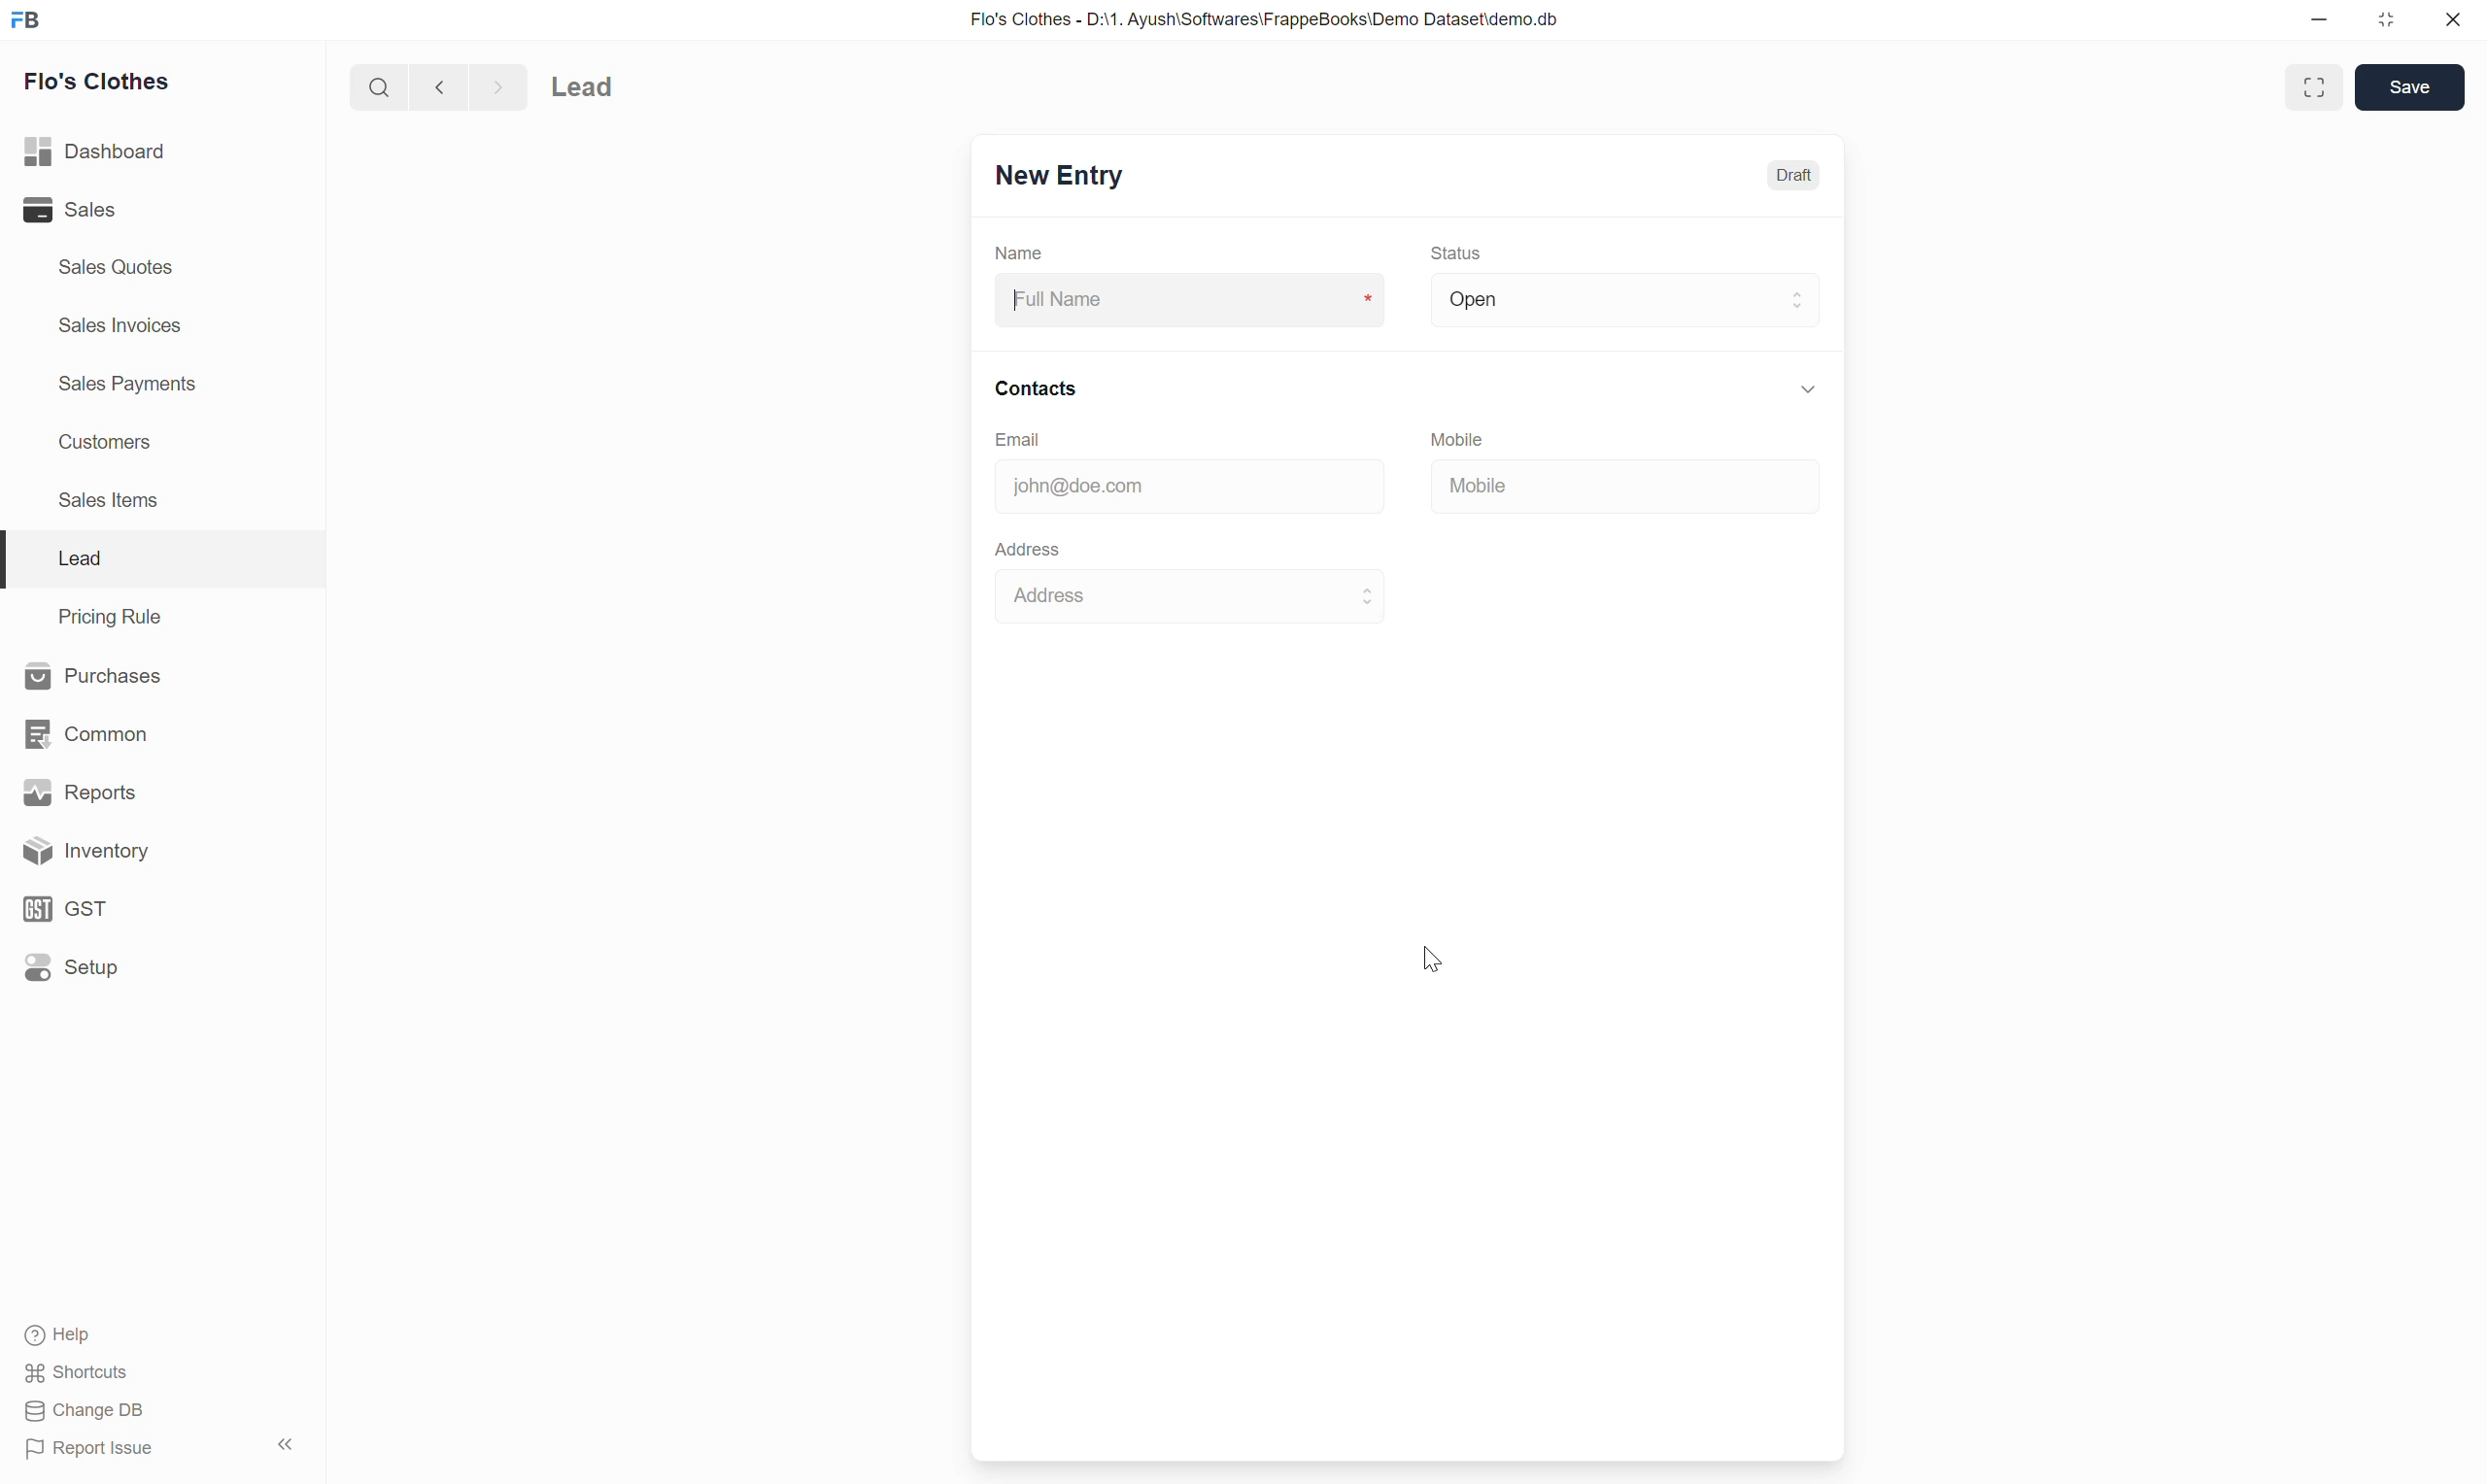  What do you see at coordinates (131, 386) in the screenshot?
I see `Sales Payments` at bounding box center [131, 386].